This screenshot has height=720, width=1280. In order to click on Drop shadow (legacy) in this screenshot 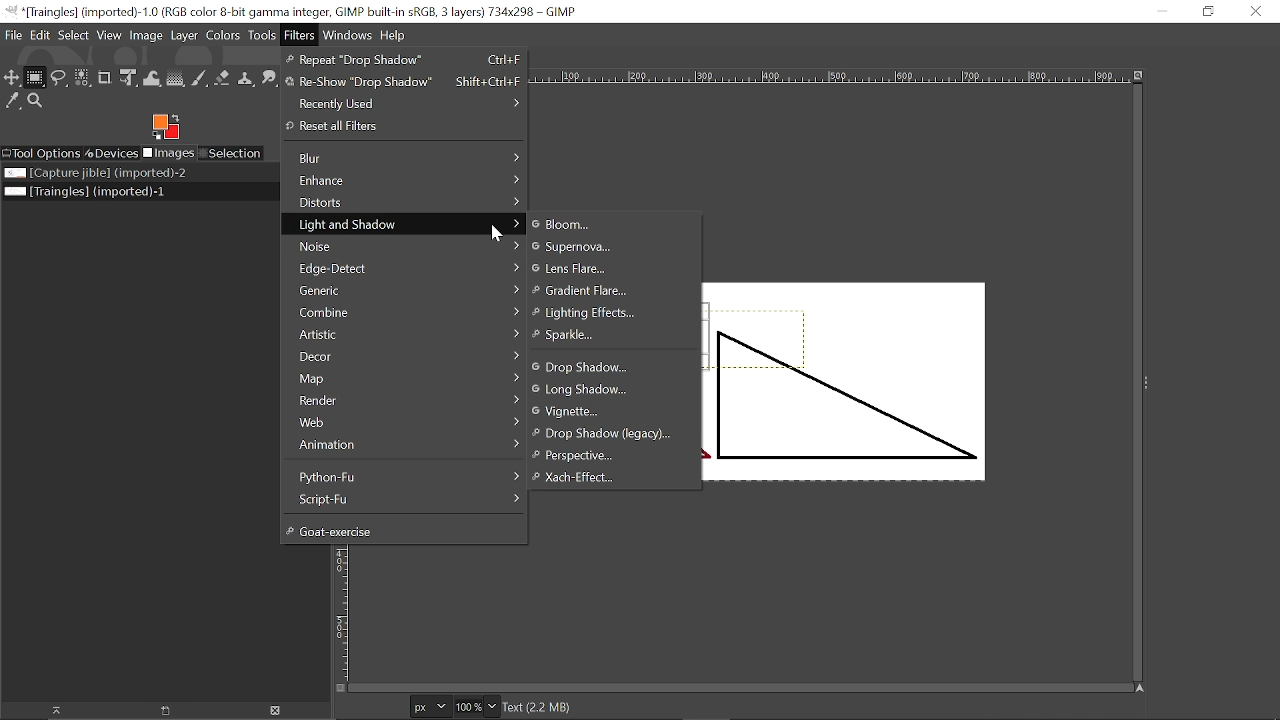, I will do `click(614, 435)`.